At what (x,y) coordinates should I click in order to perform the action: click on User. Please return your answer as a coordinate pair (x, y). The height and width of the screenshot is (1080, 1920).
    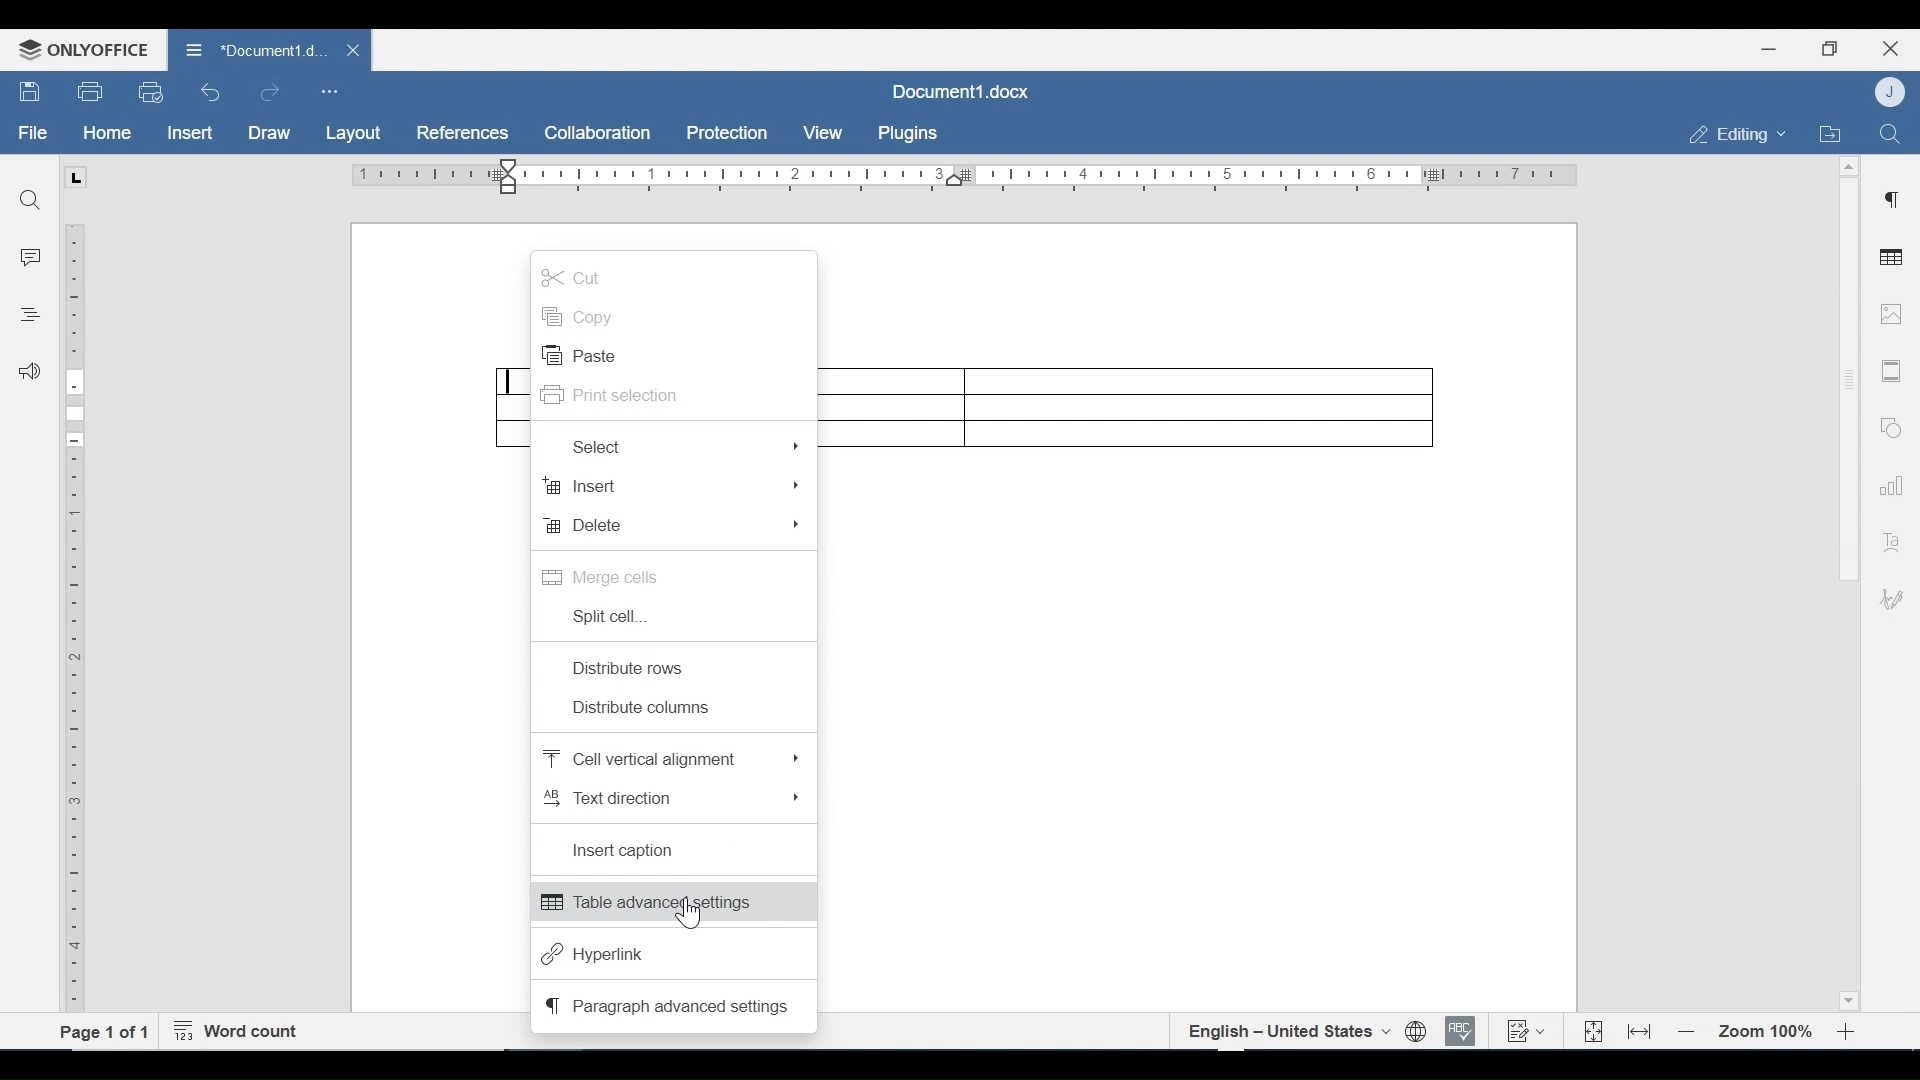
    Looking at the image, I should click on (1892, 91).